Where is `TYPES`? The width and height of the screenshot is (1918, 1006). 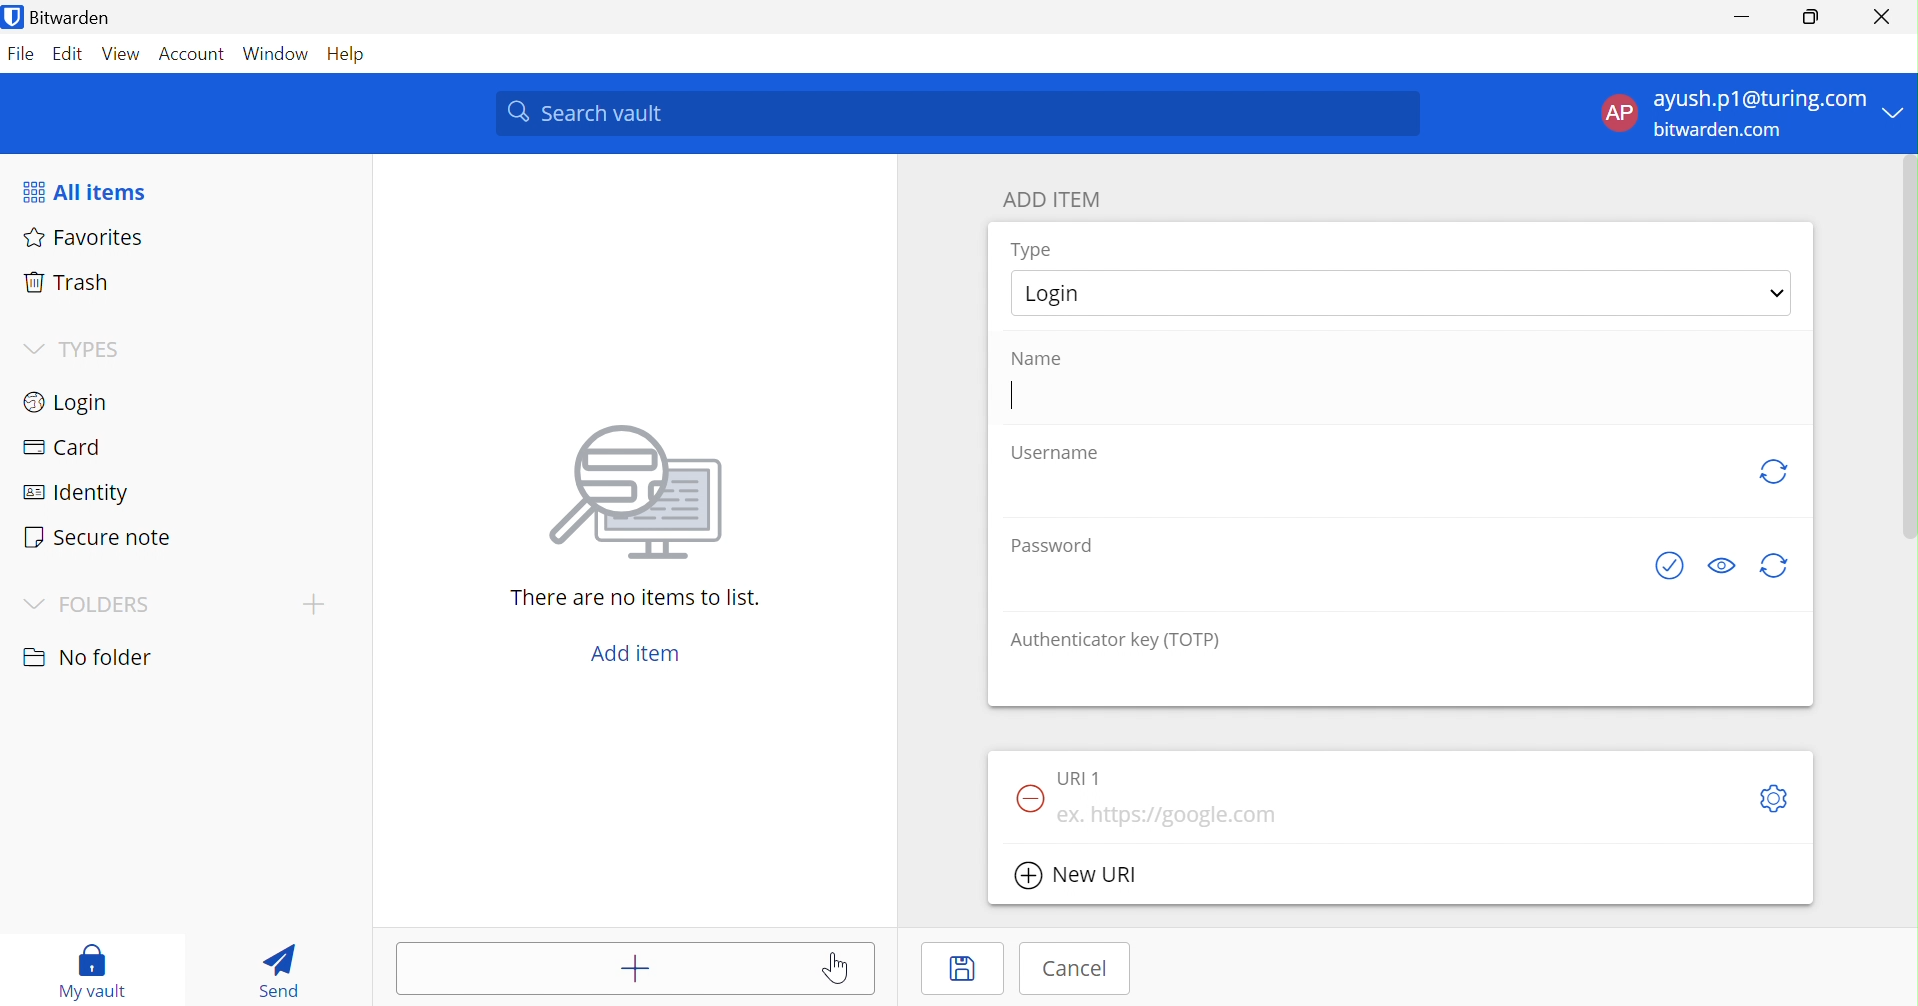
TYPES is located at coordinates (97, 349).